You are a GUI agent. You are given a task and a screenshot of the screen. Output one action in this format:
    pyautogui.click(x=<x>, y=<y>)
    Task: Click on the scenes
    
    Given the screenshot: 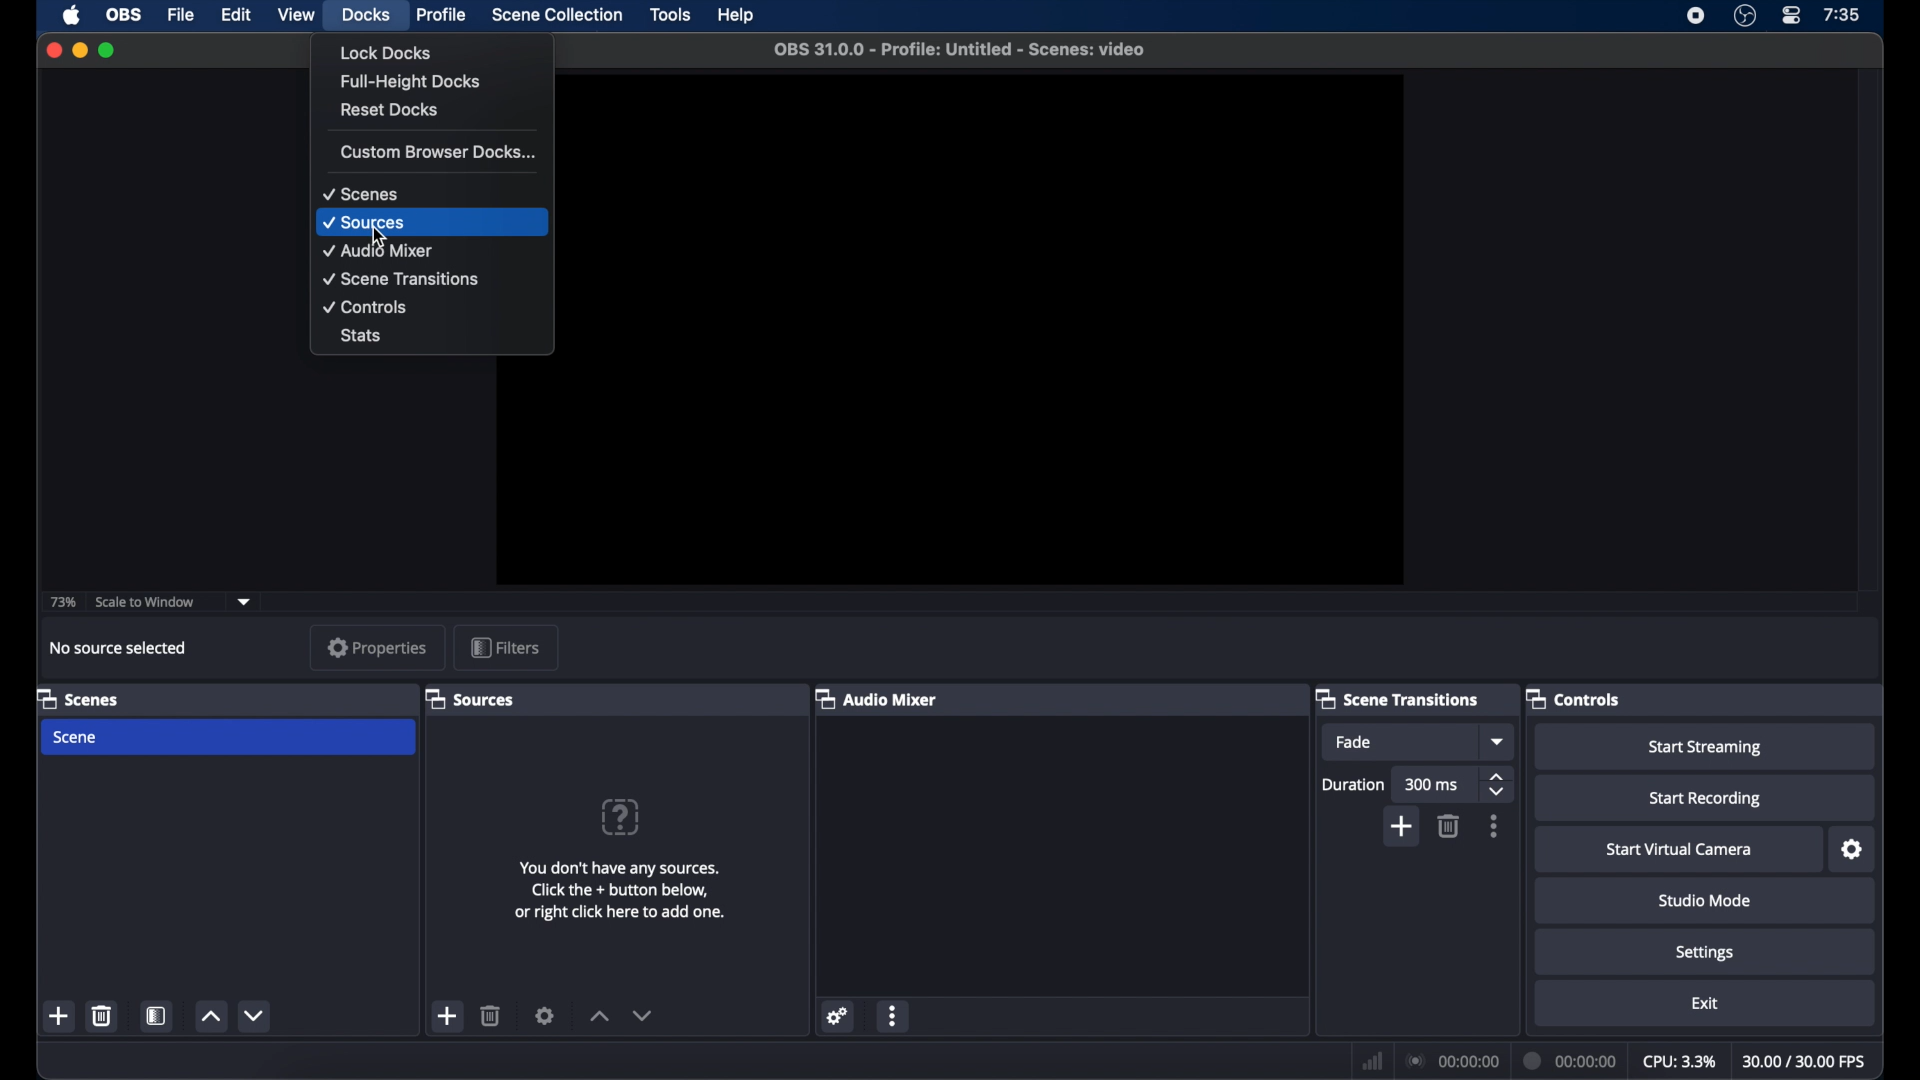 What is the action you would take?
    pyautogui.click(x=78, y=698)
    